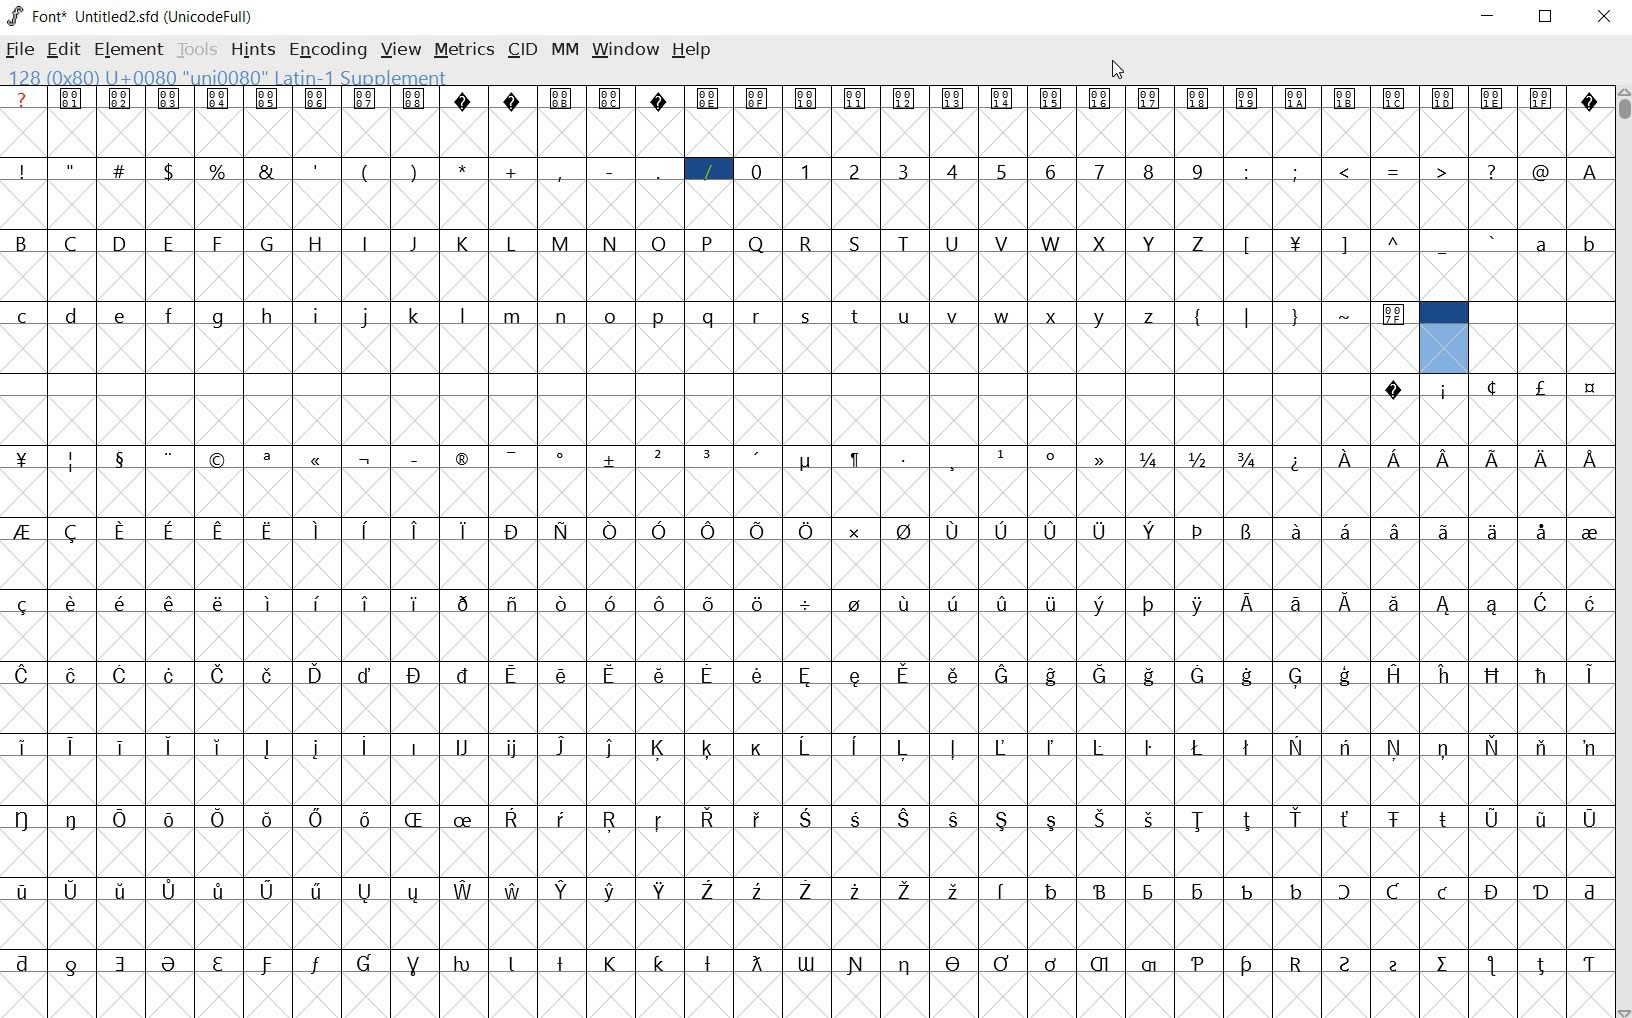 The height and width of the screenshot is (1018, 1632). Describe the element at coordinates (1003, 456) in the screenshot. I see `Symbol` at that location.